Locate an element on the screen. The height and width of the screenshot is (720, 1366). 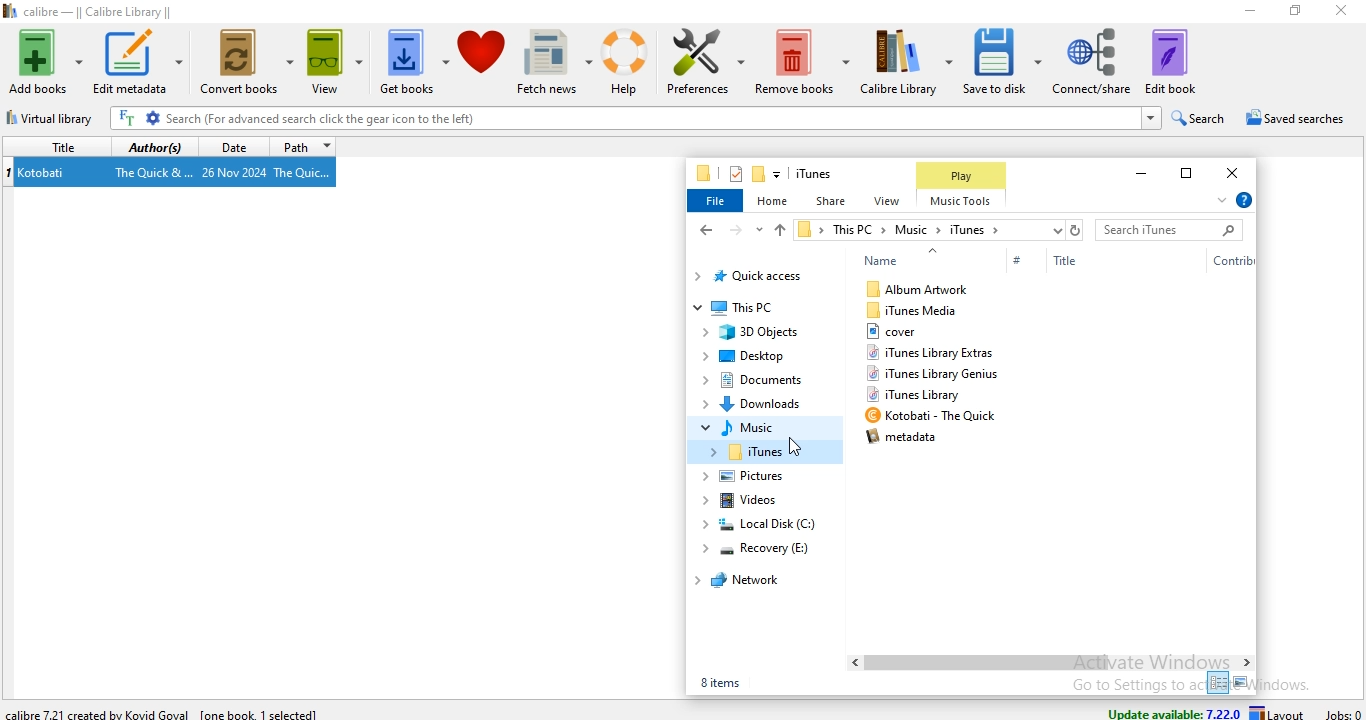
album artwork is located at coordinates (921, 289).